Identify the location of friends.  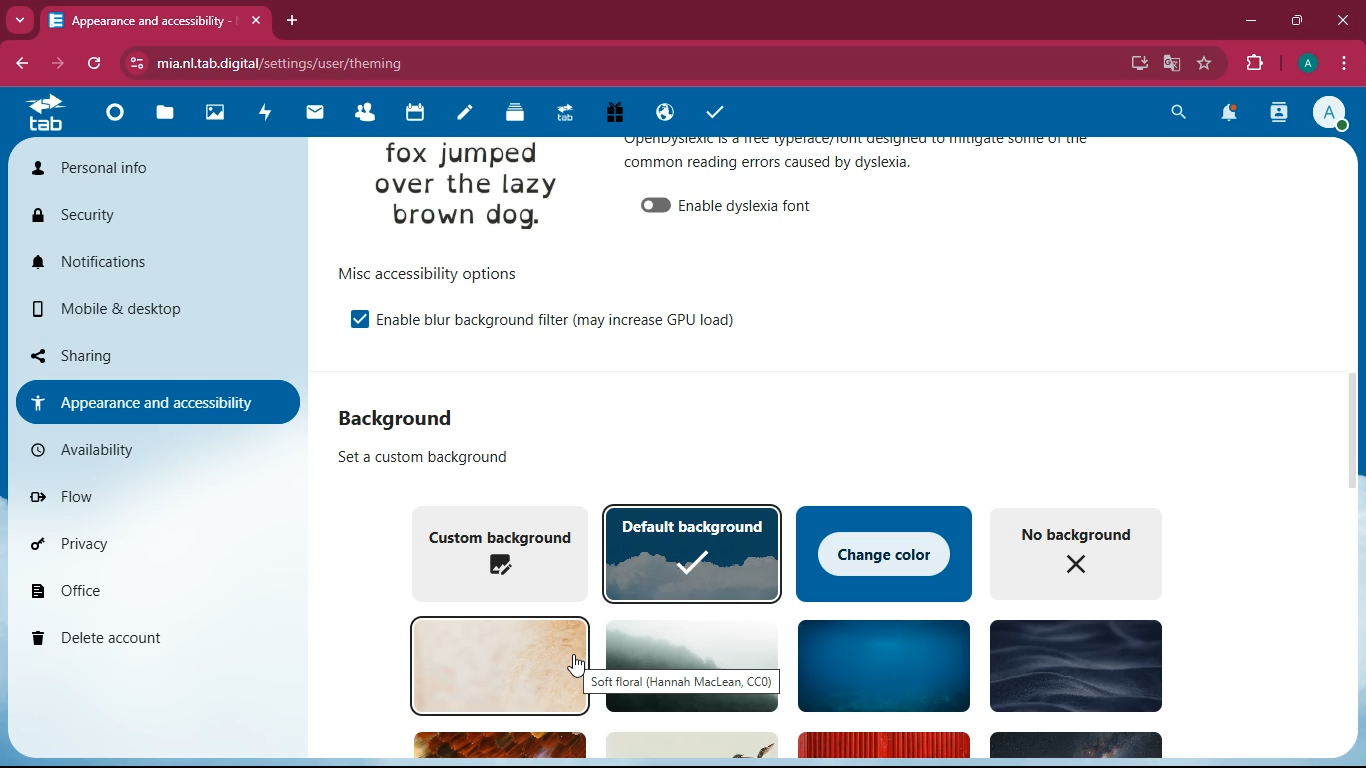
(367, 114).